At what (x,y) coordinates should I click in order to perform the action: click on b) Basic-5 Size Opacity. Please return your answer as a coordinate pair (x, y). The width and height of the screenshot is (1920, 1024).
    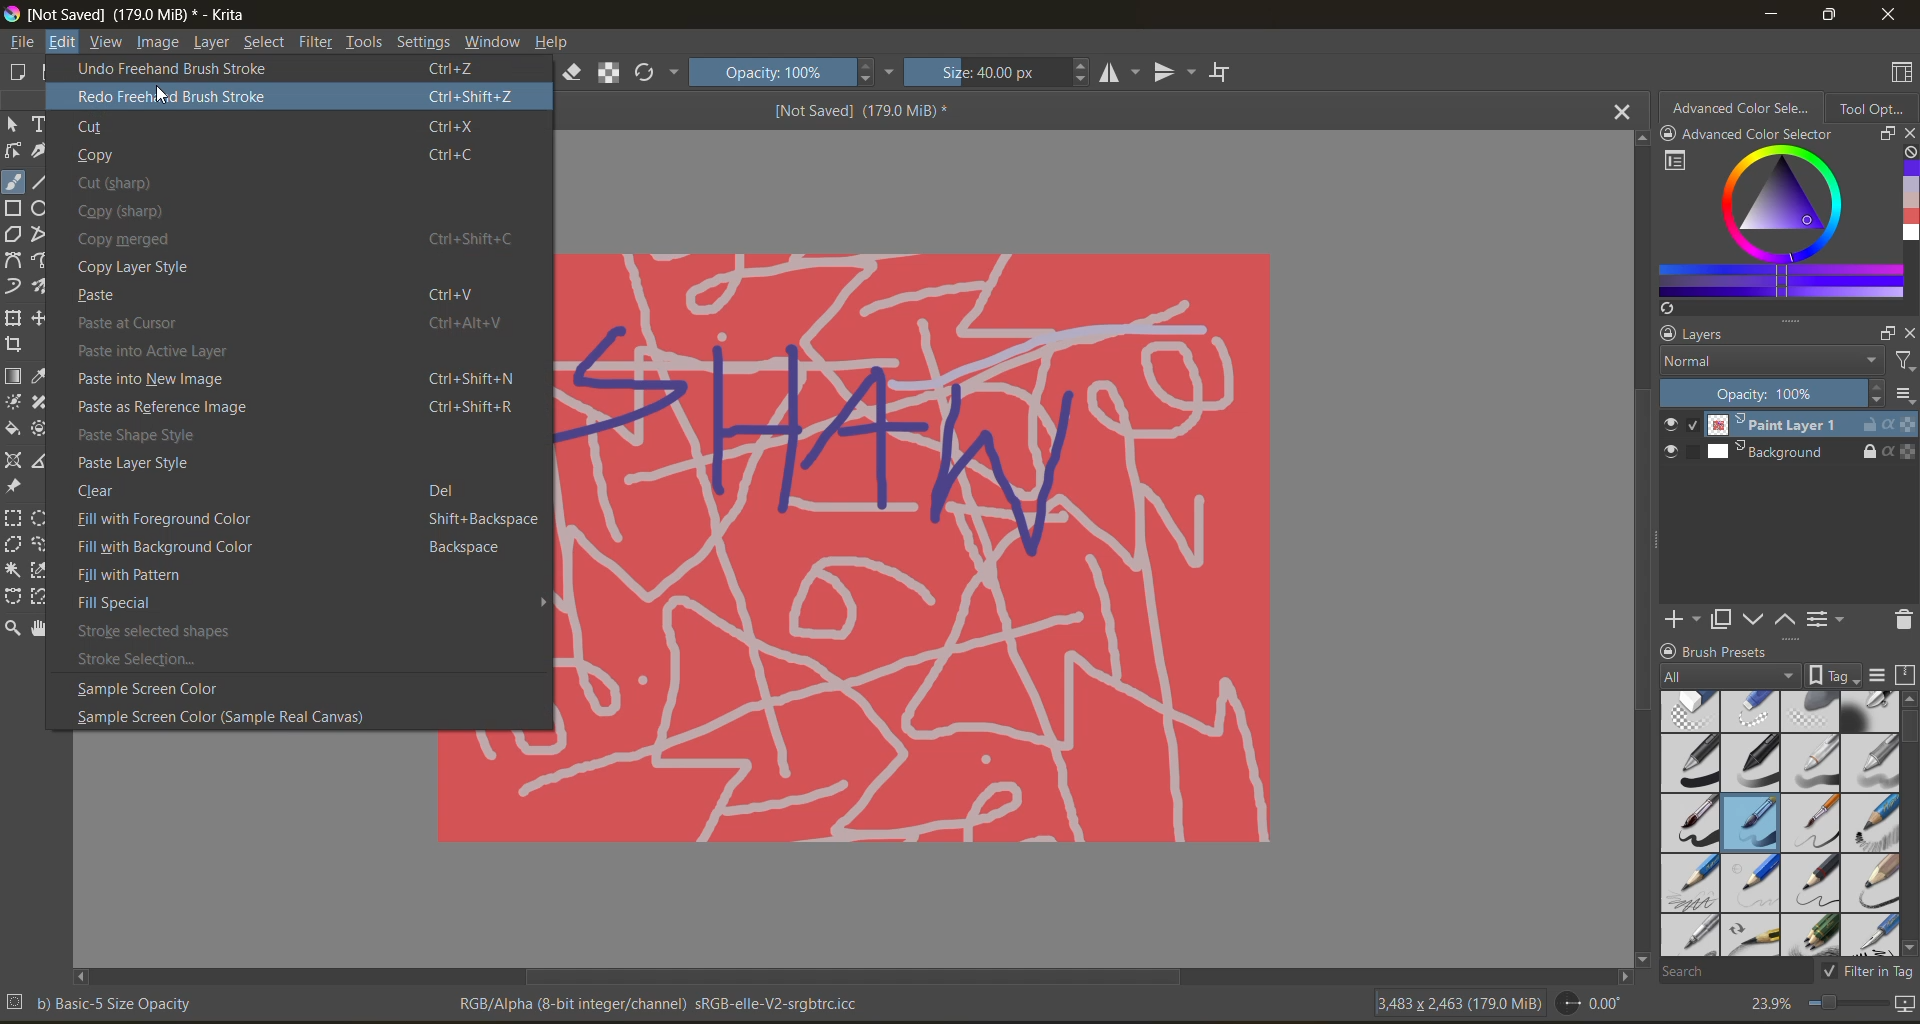
    Looking at the image, I should click on (101, 1002).